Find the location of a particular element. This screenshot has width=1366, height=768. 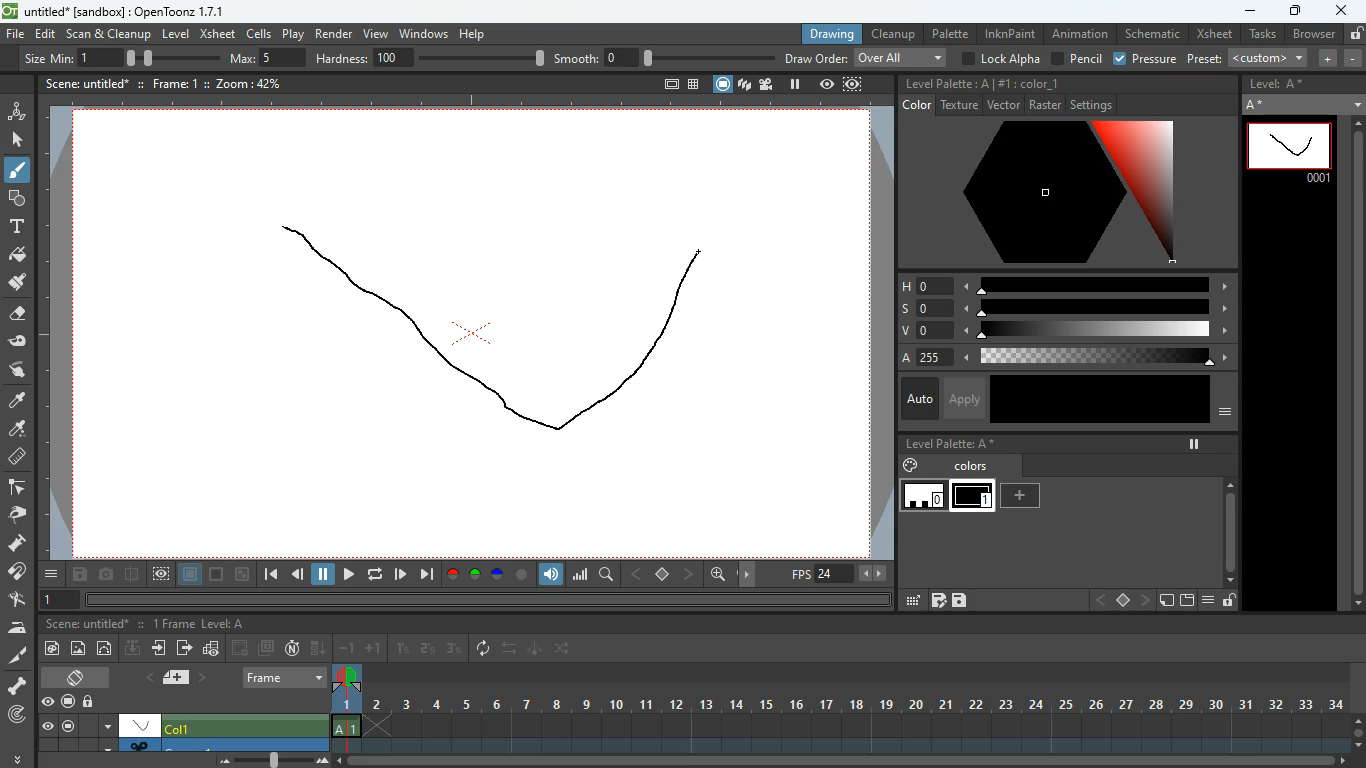

v is located at coordinates (1061, 332).